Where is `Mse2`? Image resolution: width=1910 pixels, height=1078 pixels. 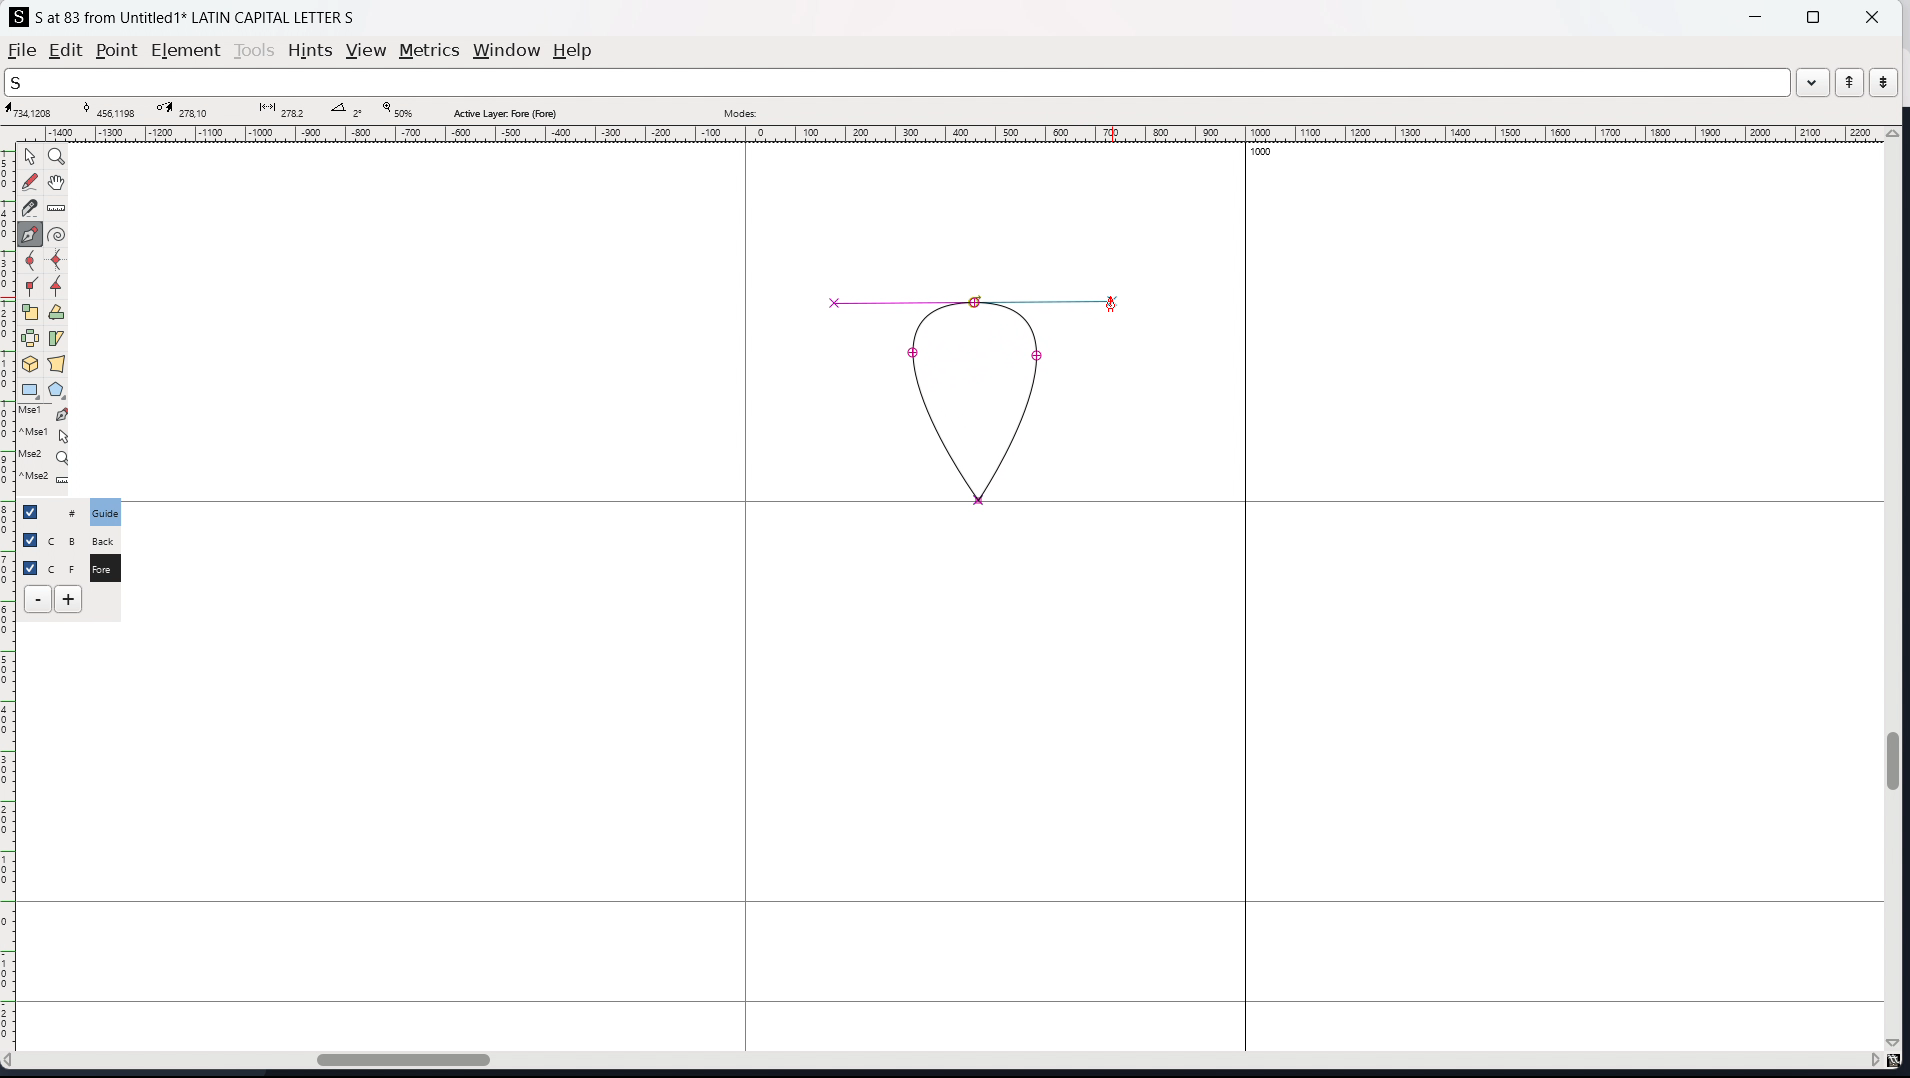 Mse2 is located at coordinates (46, 456).